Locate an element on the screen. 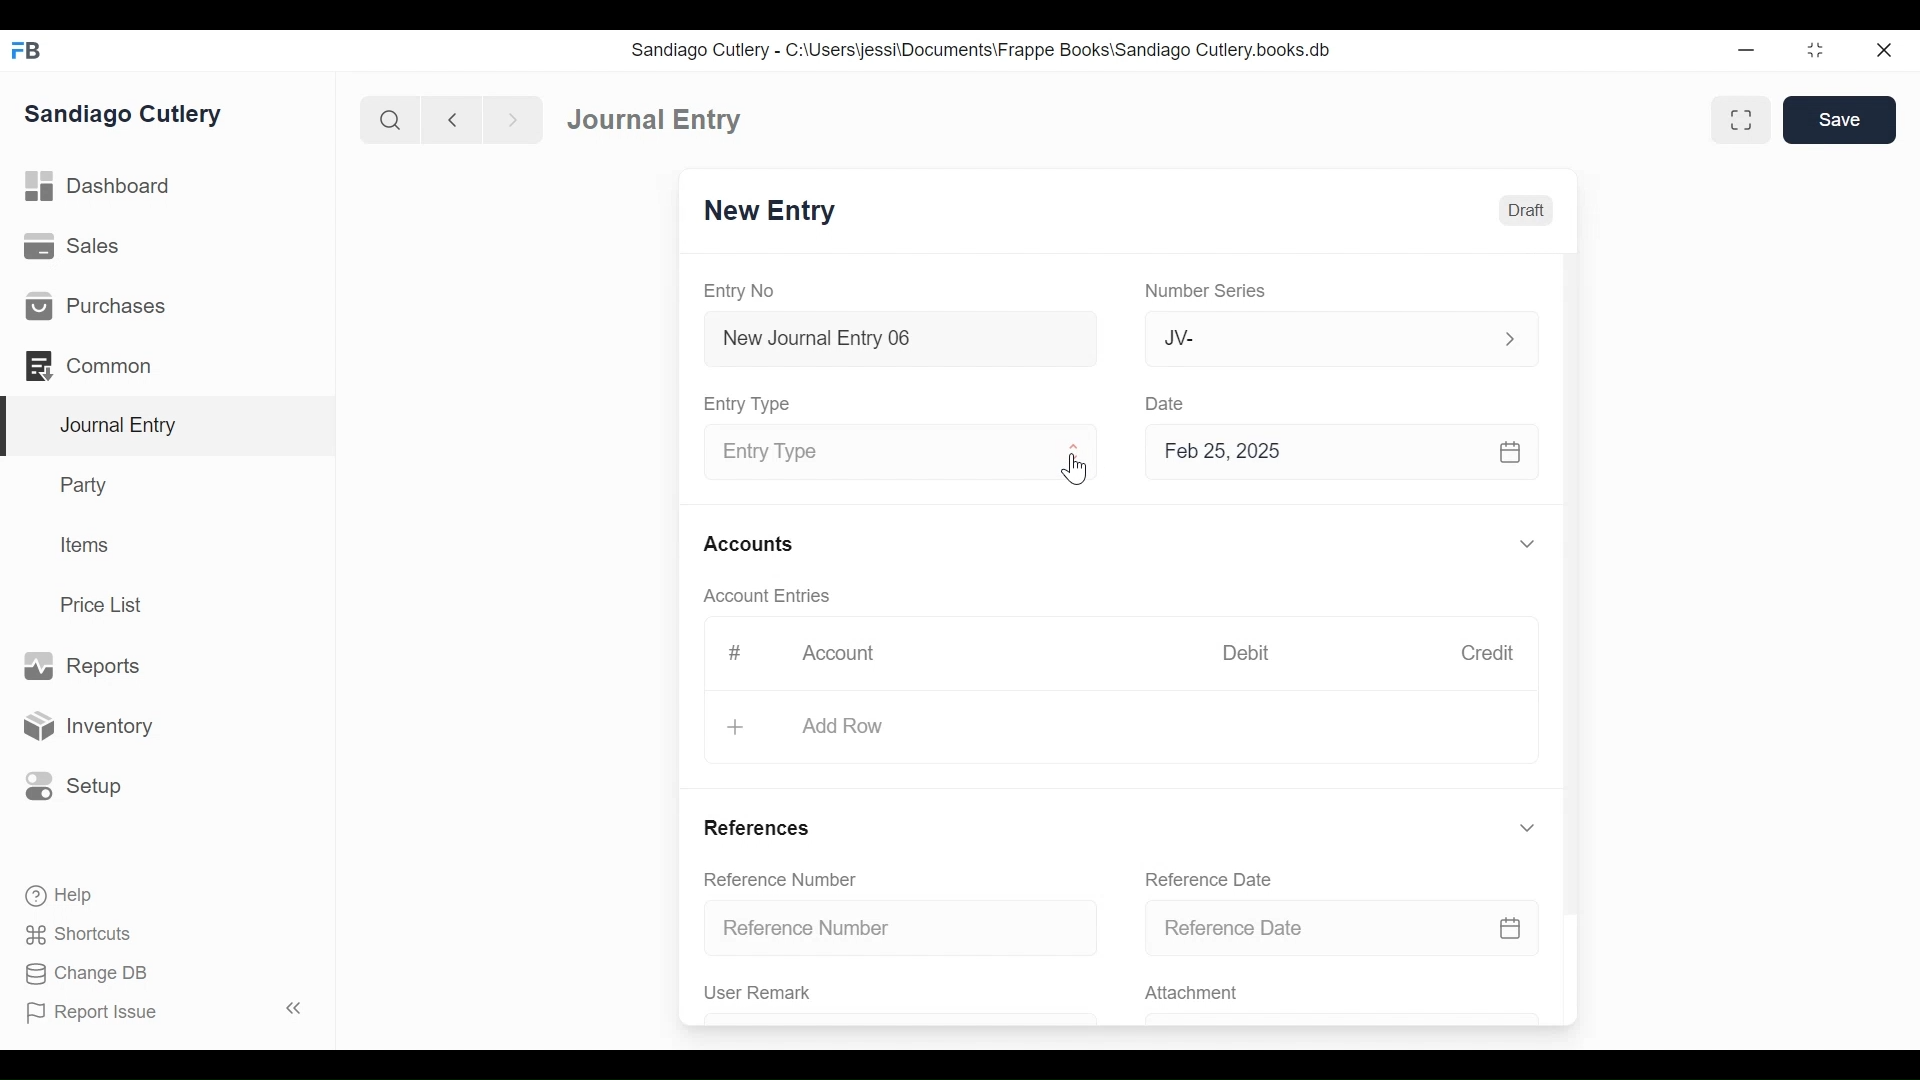 The image size is (1920, 1080). New Entry is located at coordinates (770, 211).